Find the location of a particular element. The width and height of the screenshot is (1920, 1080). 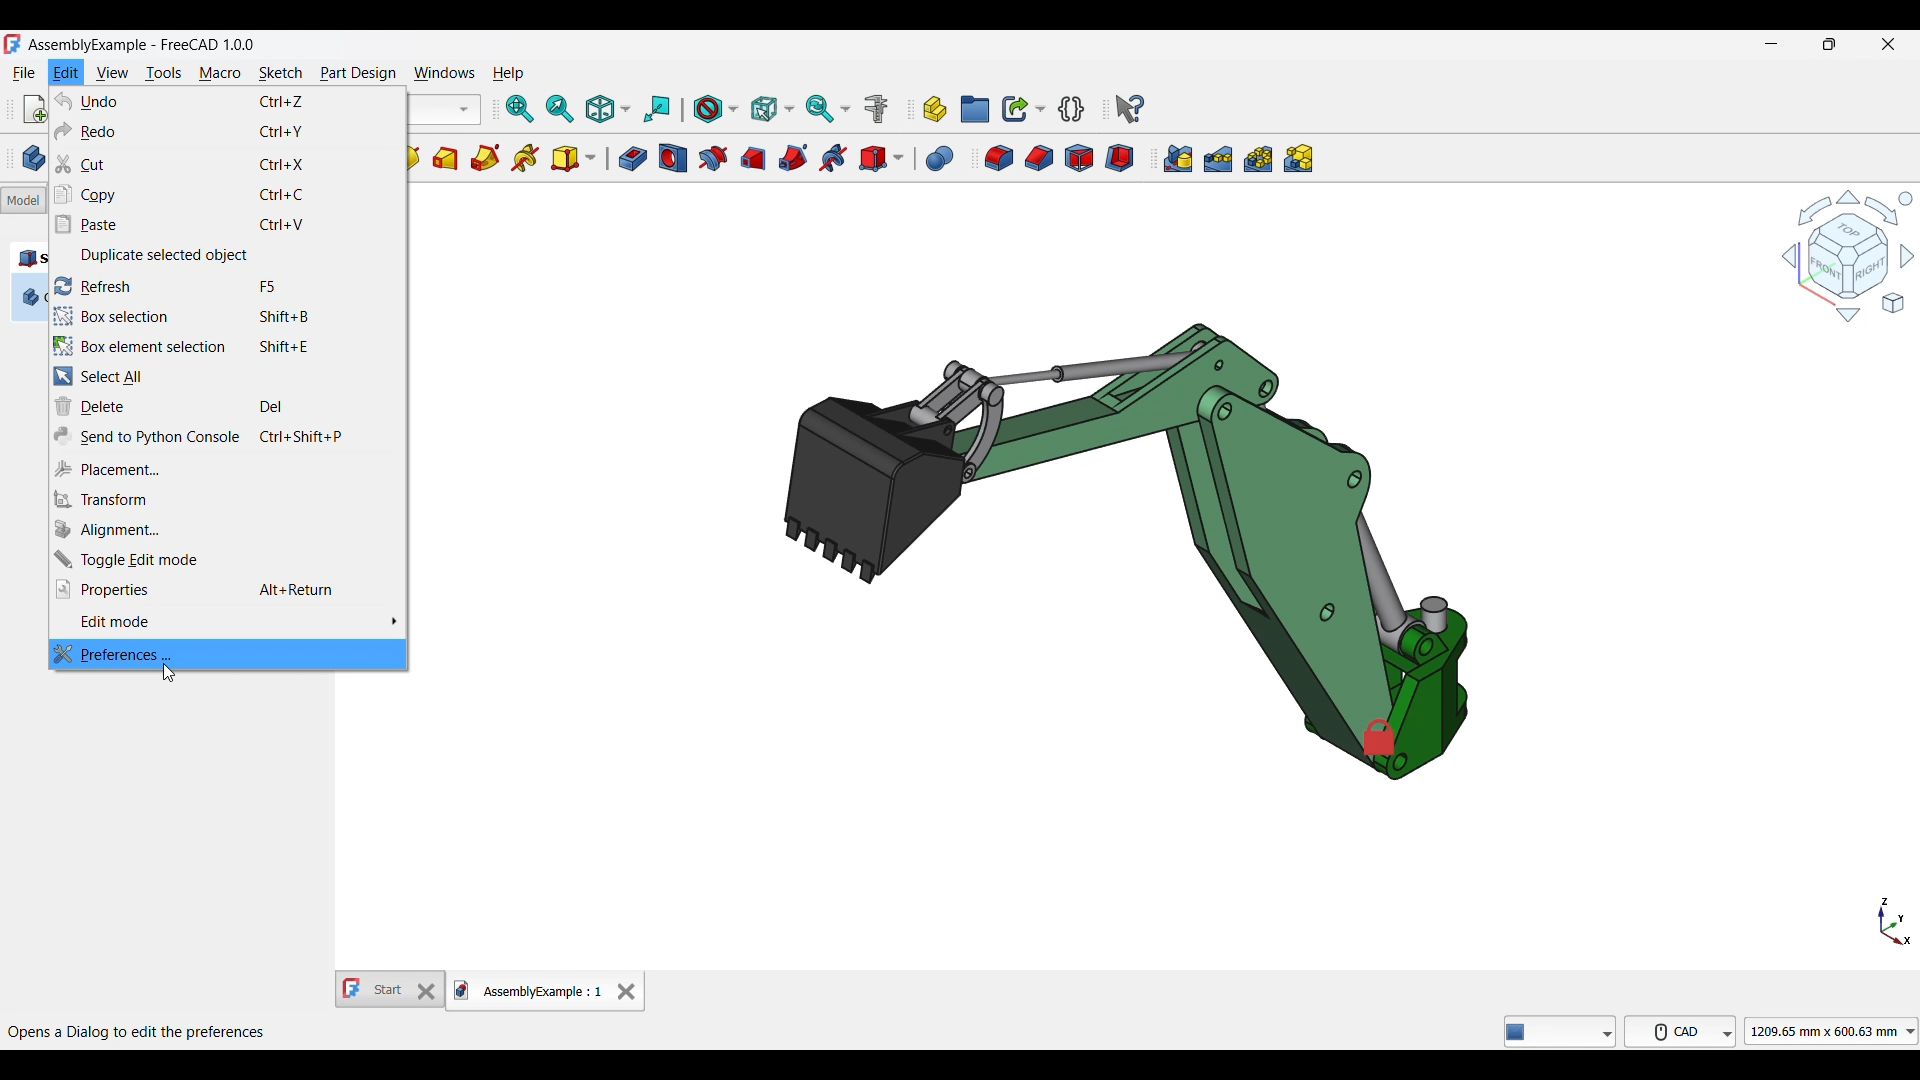

Button is located at coordinates (1561, 1031).